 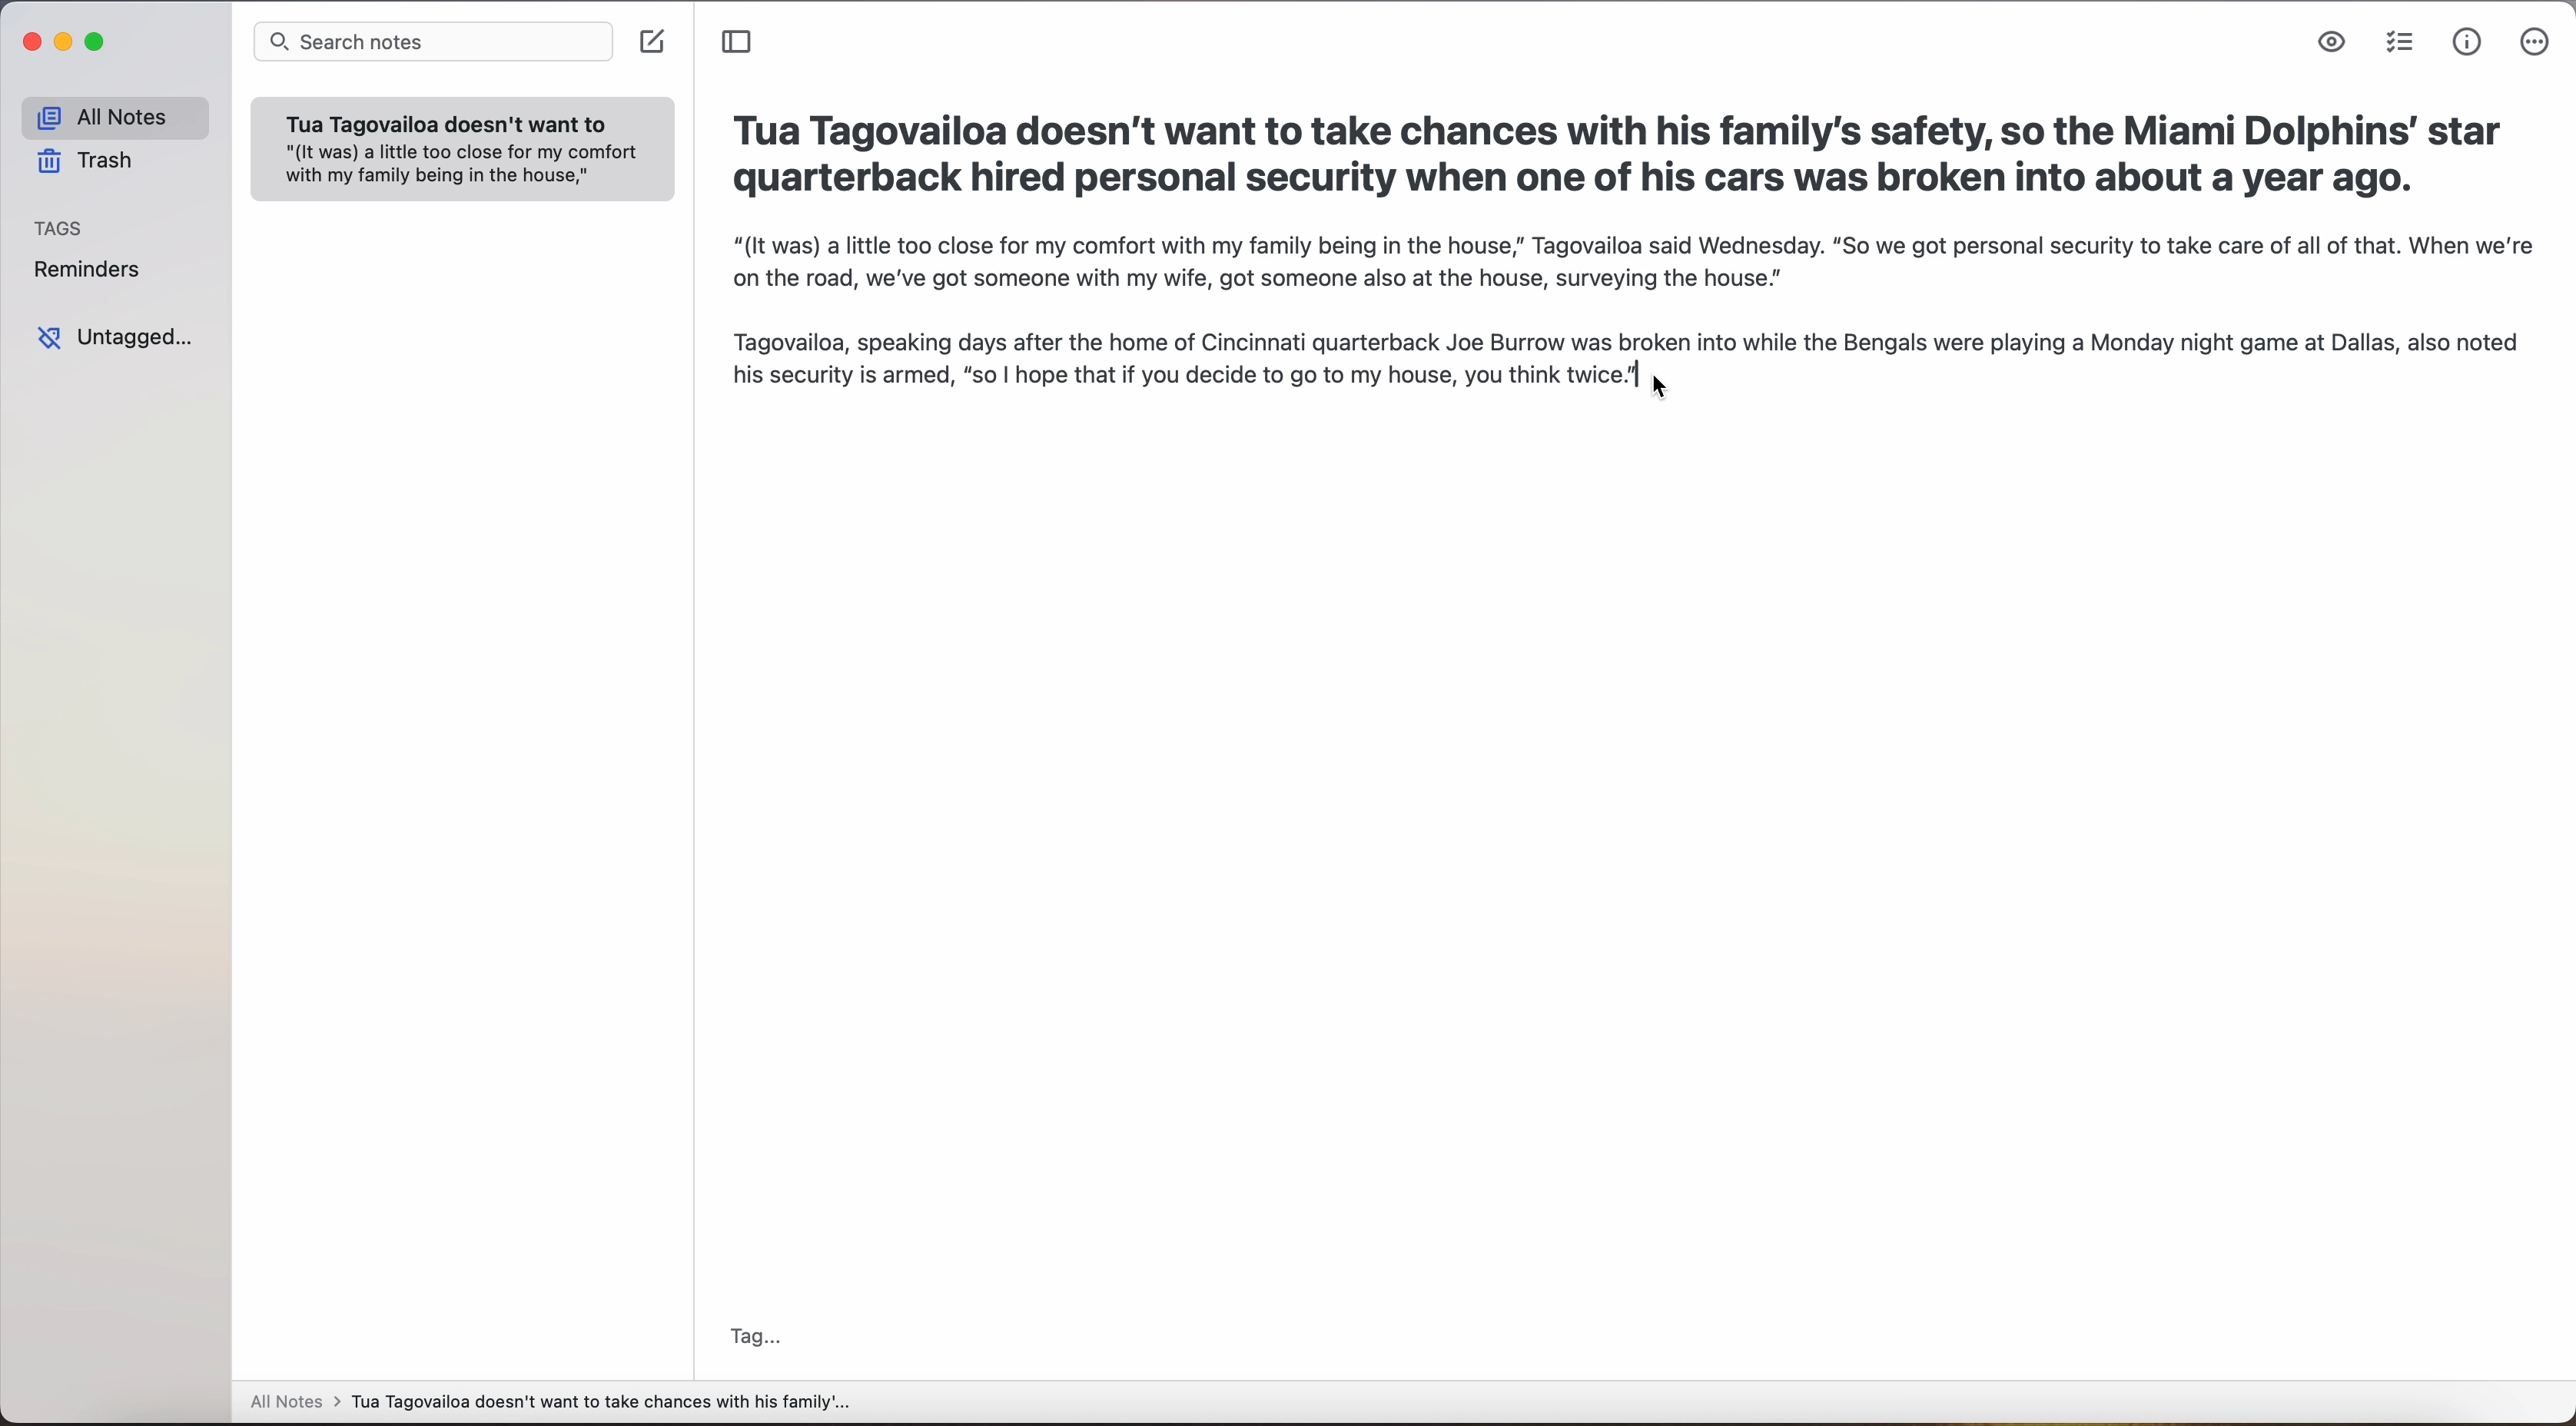 What do you see at coordinates (2466, 43) in the screenshot?
I see `metrics` at bounding box center [2466, 43].